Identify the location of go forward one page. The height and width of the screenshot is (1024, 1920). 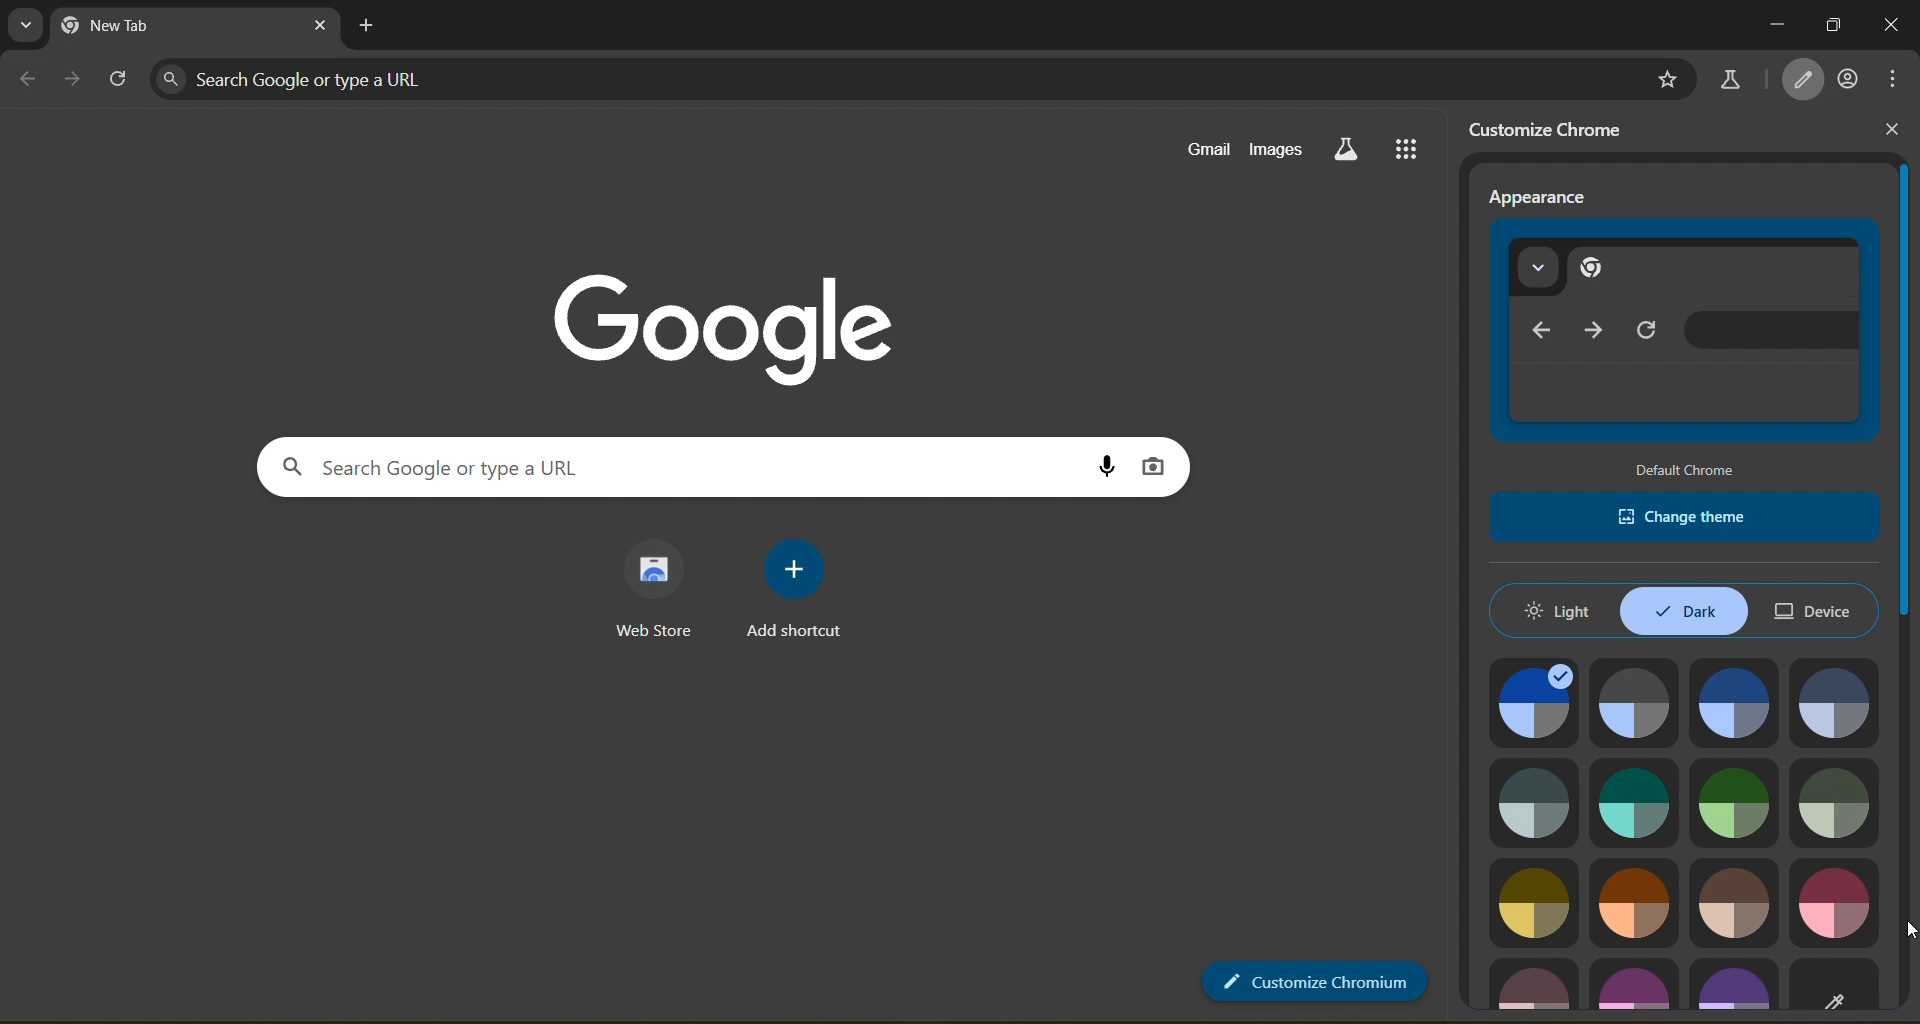
(76, 80).